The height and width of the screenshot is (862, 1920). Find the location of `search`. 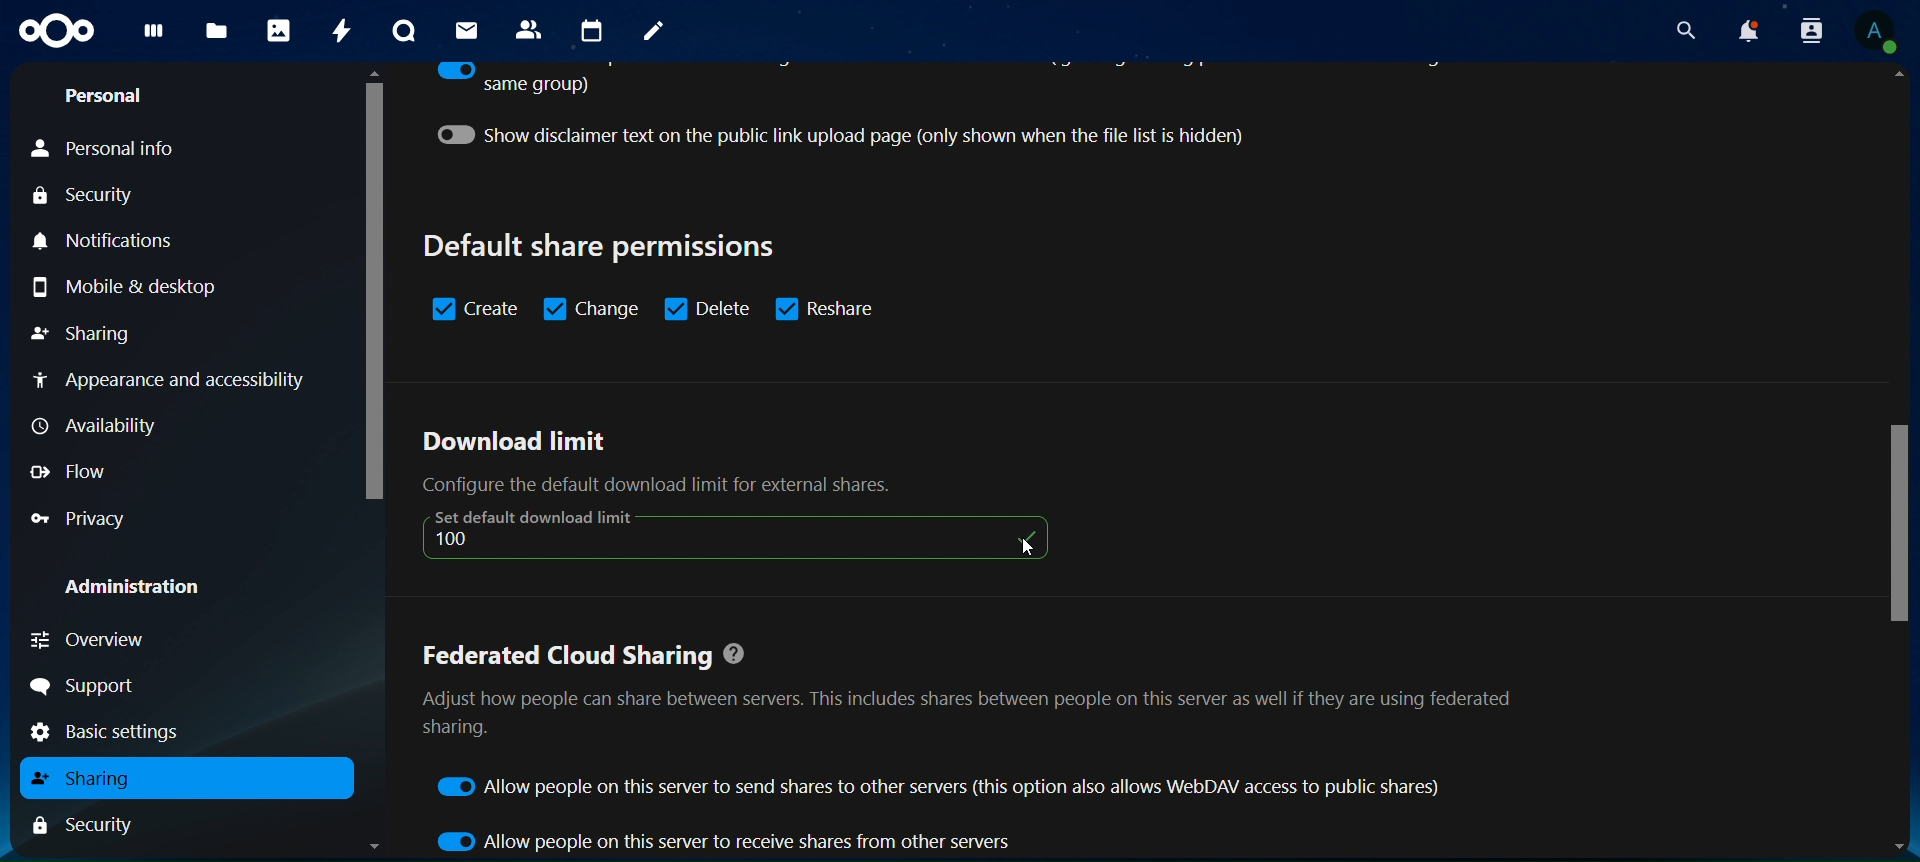

search is located at coordinates (1682, 27).